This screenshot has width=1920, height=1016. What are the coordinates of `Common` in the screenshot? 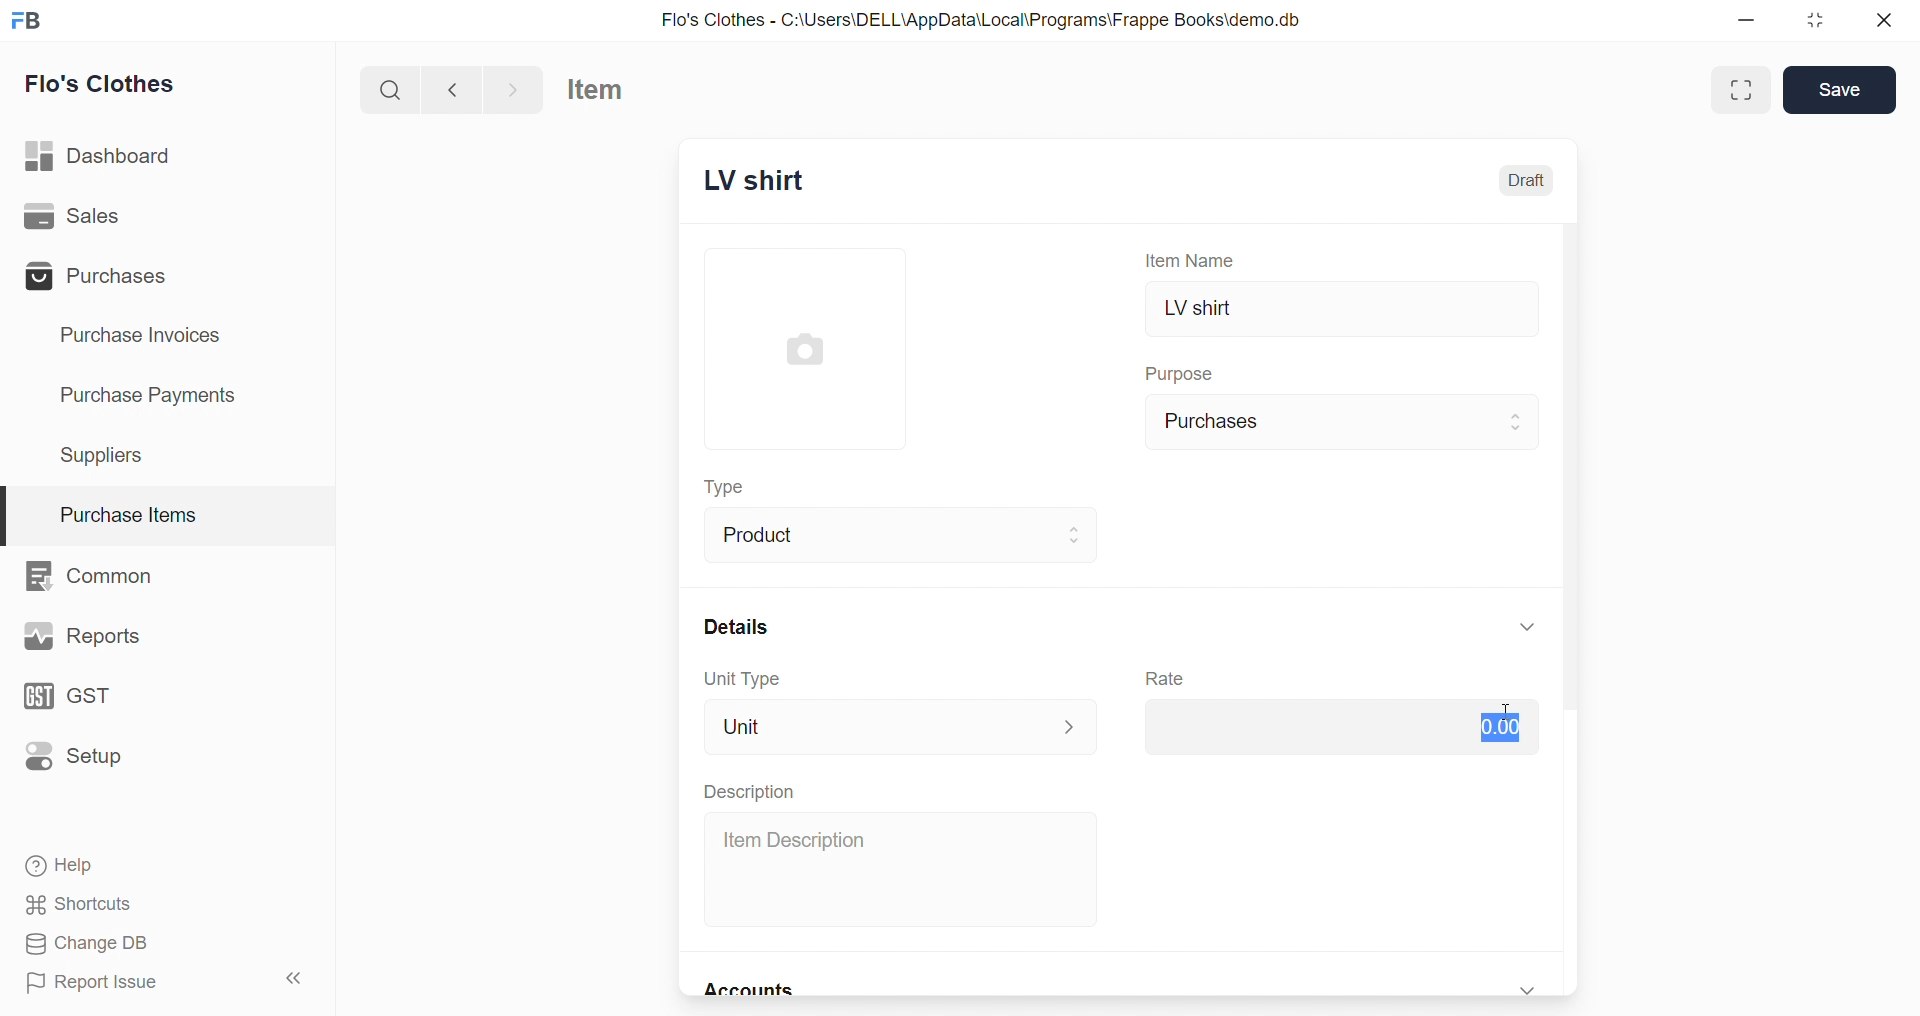 It's located at (100, 574).